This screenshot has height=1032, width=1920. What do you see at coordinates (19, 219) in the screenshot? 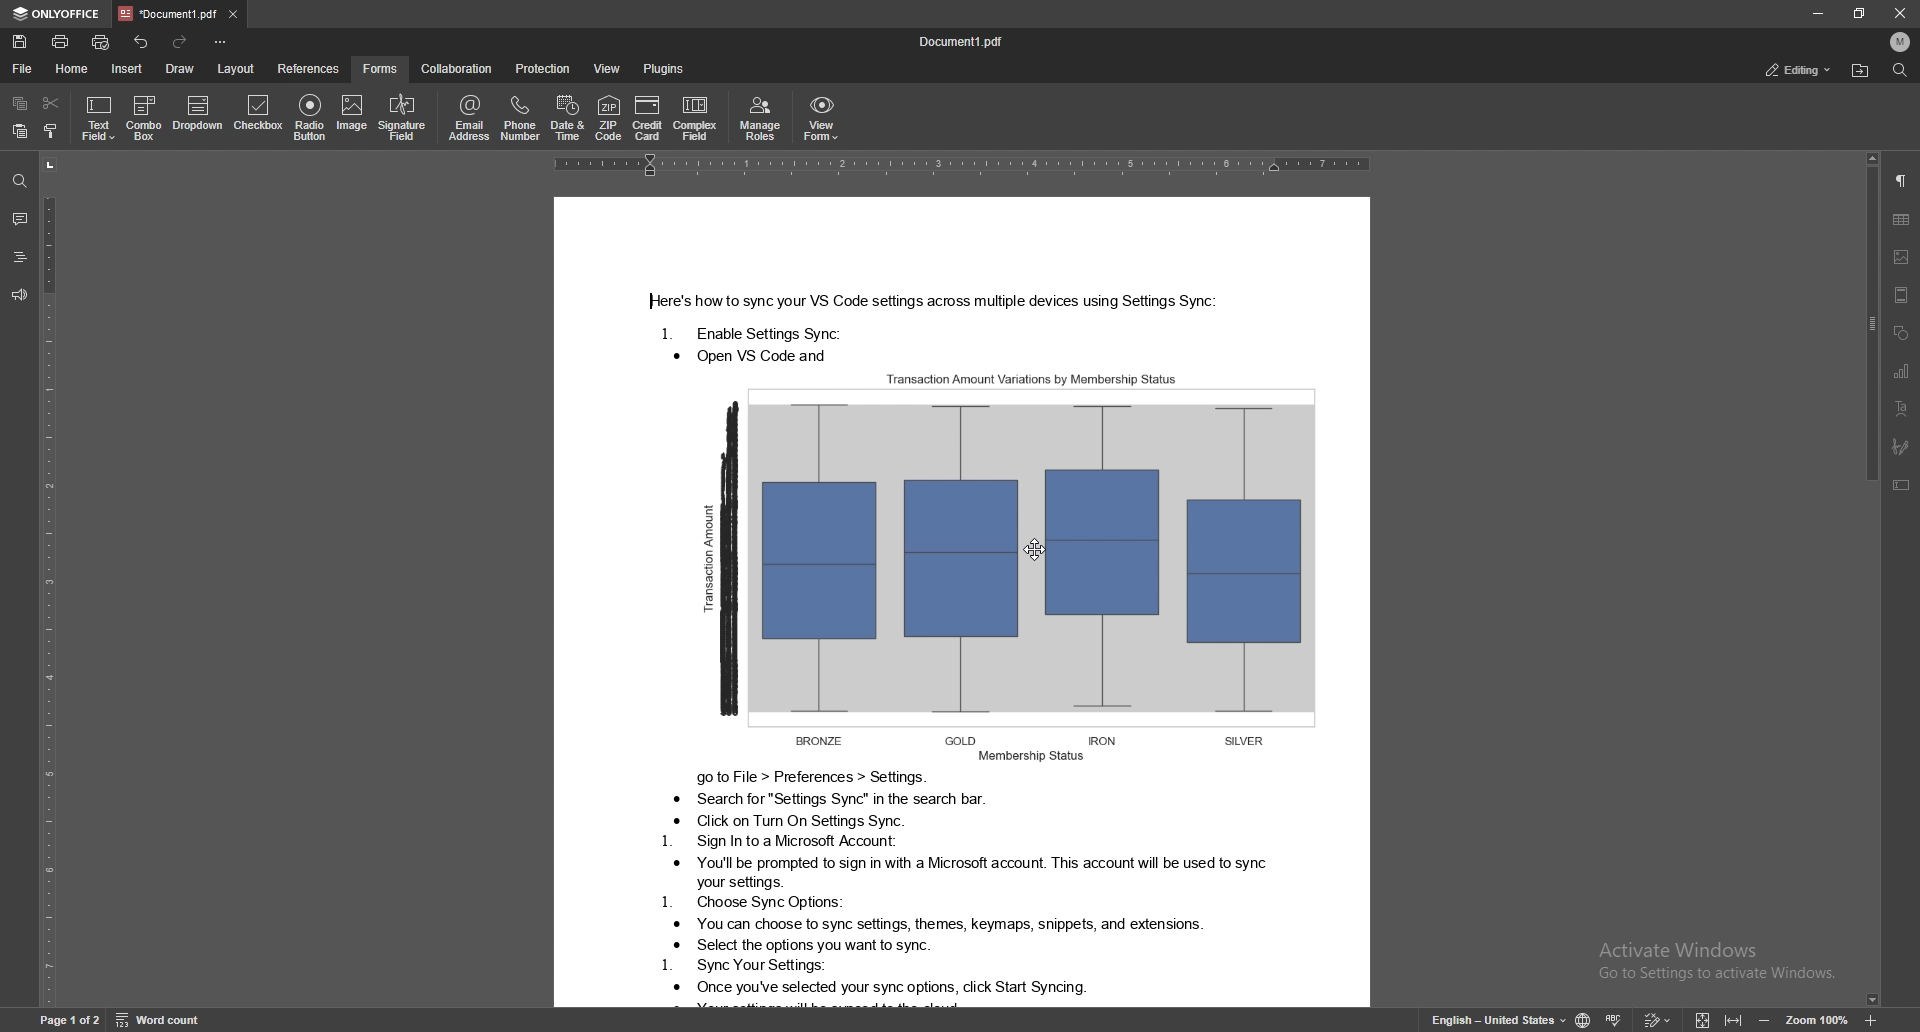
I see `comment` at bounding box center [19, 219].